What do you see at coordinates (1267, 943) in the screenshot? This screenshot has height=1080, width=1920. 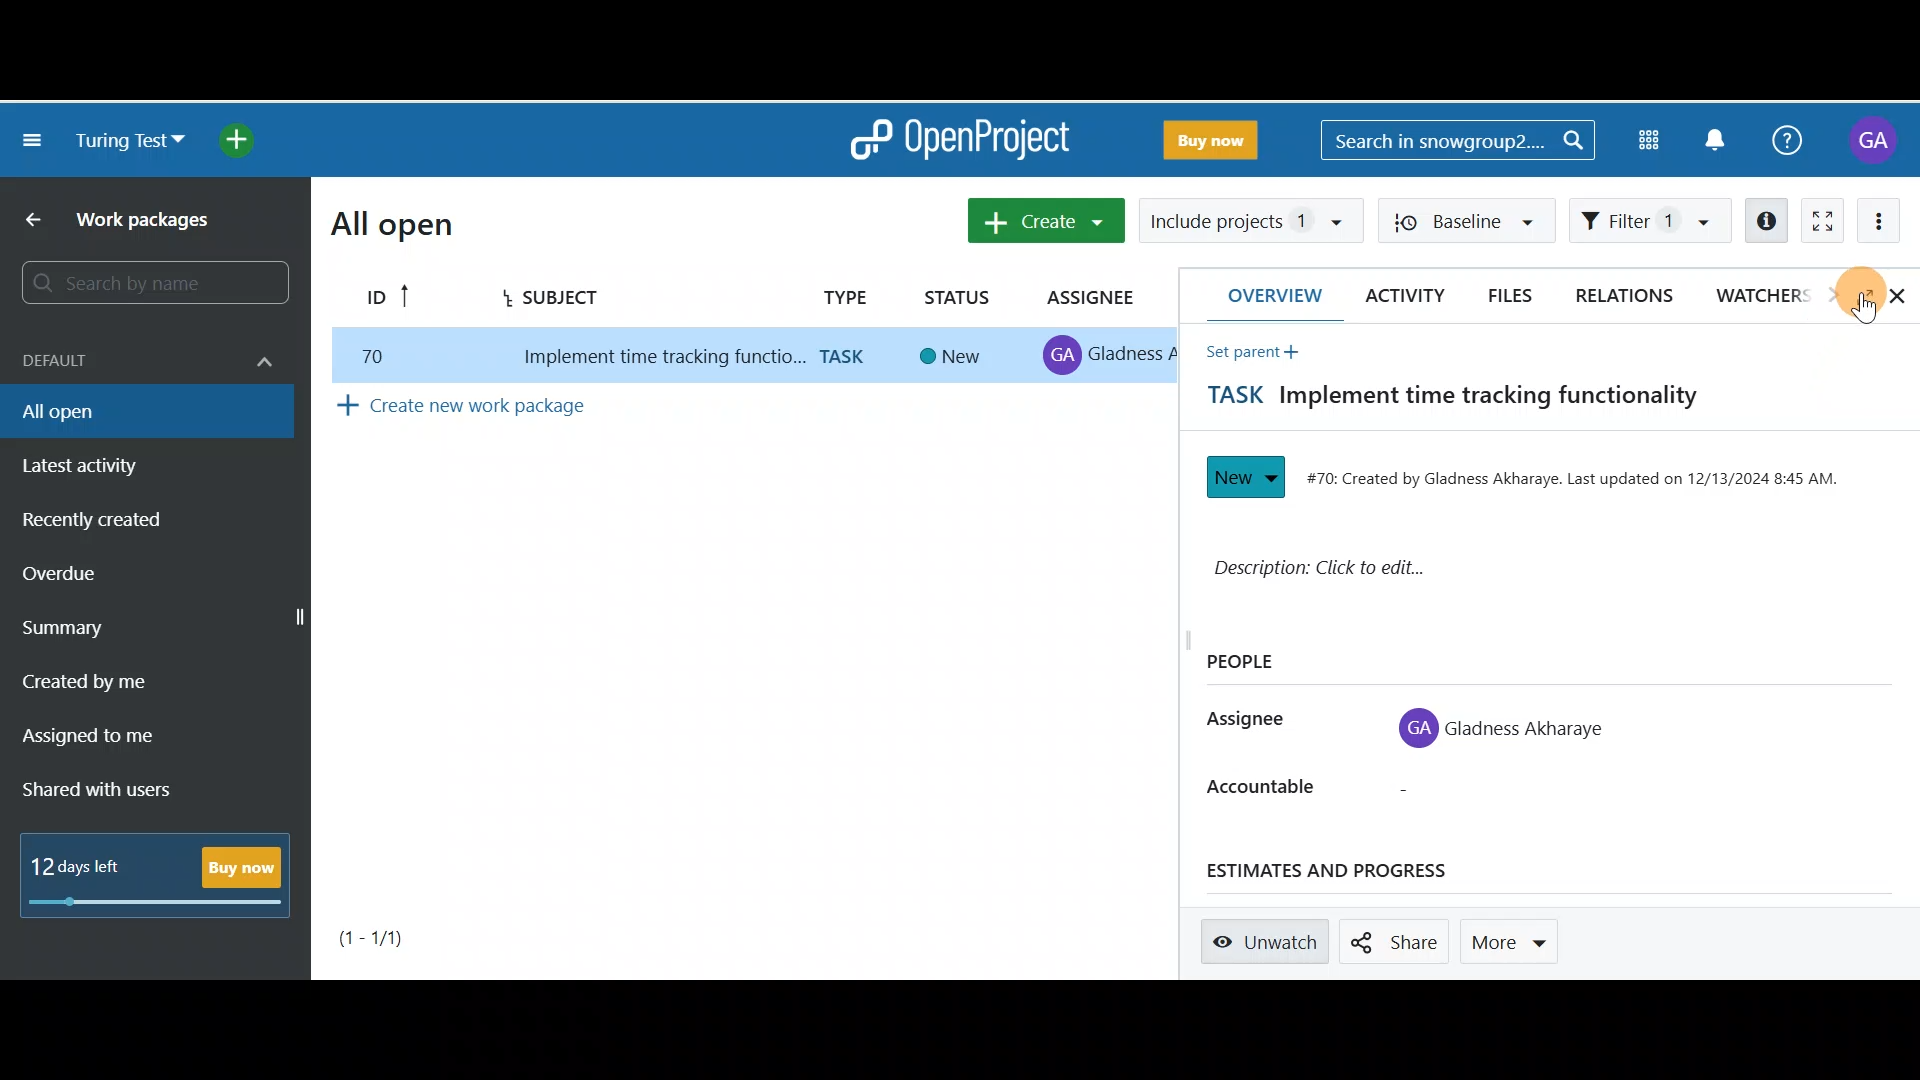 I see `Unwatch` at bounding box center [1267, 943].